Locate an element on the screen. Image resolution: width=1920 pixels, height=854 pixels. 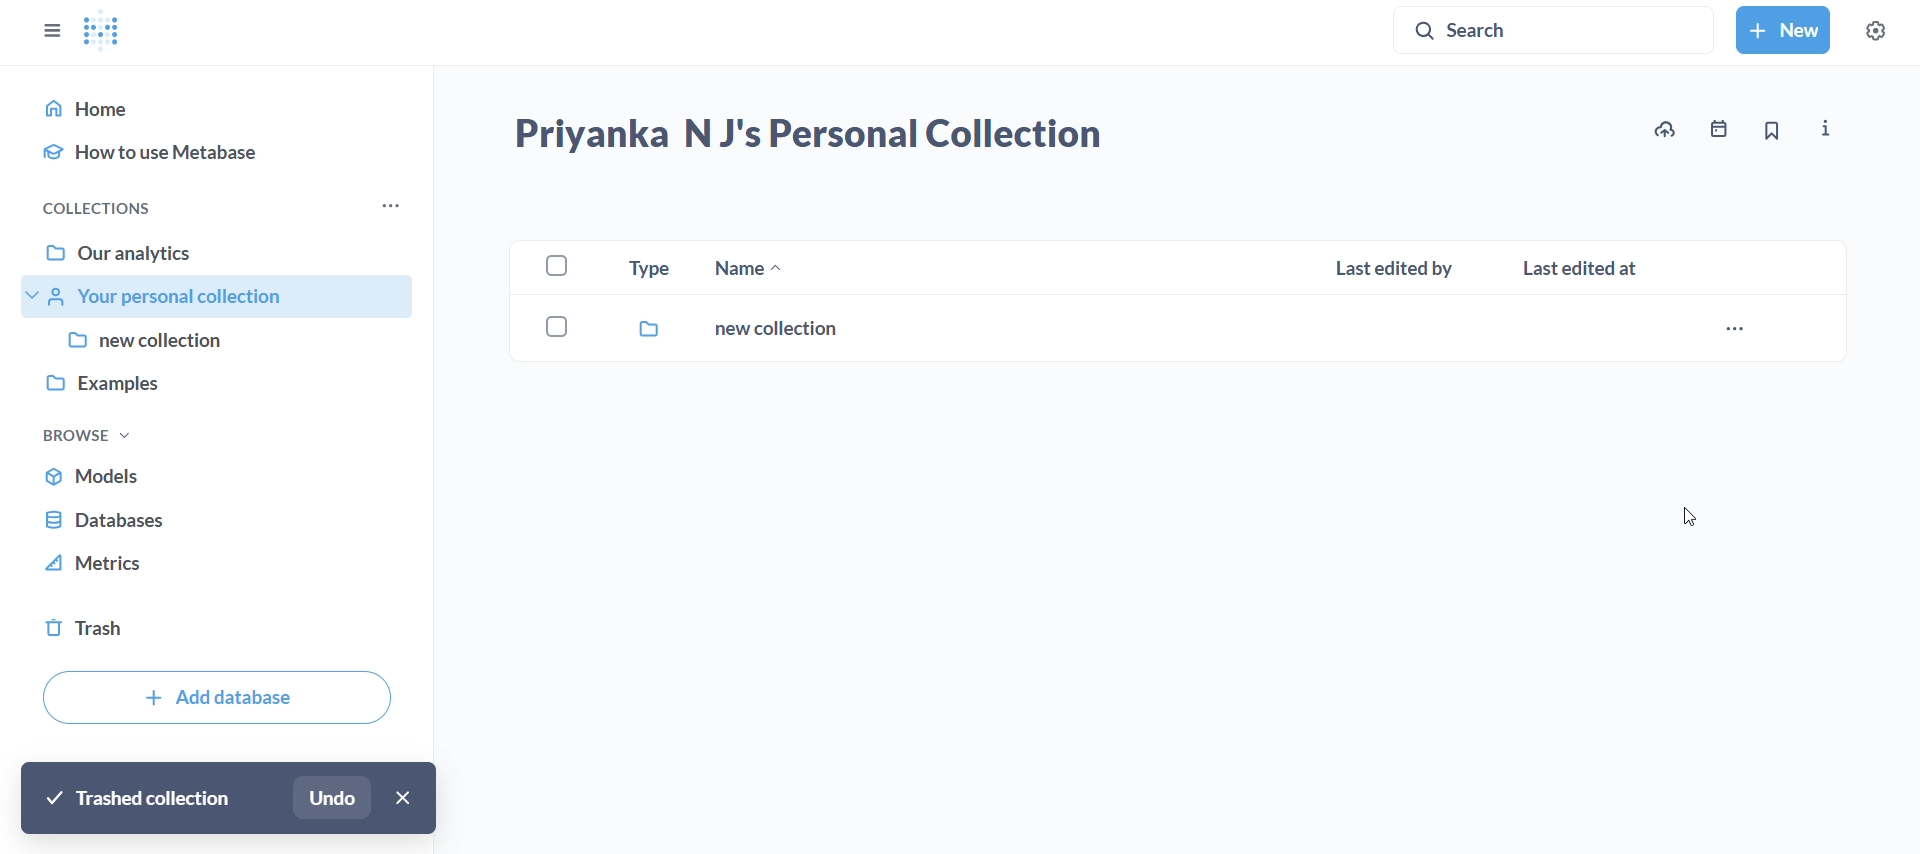
New collections is located at coordinates (223, 343).